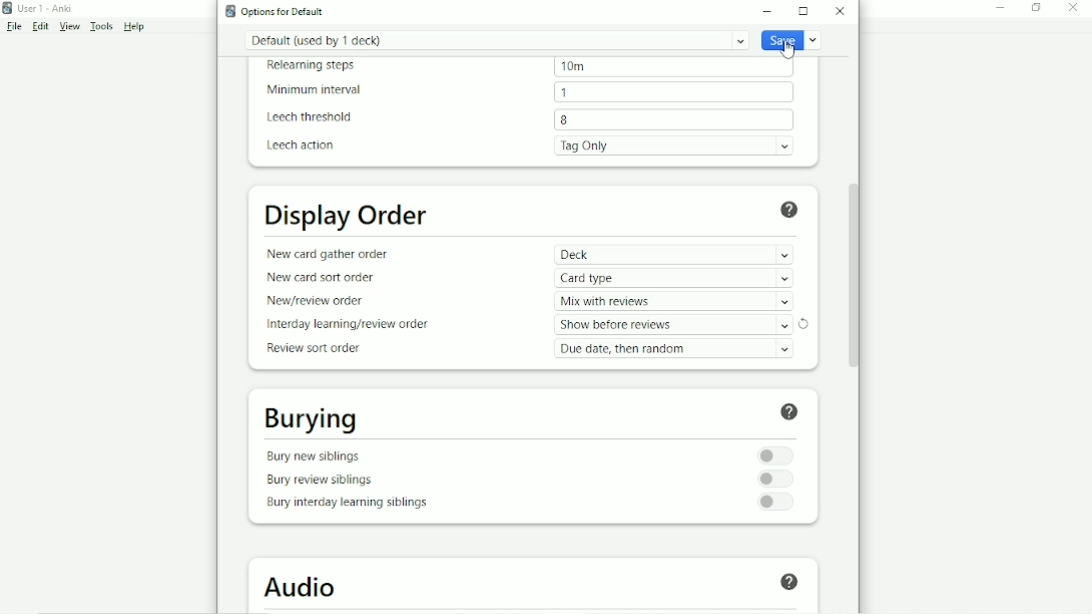 The width and height of the screenshot is (1092, 614). What do you see at coordinates (1036, 9) in the screenshot?
I see `Restore down` at bounding box center [1036, 9].